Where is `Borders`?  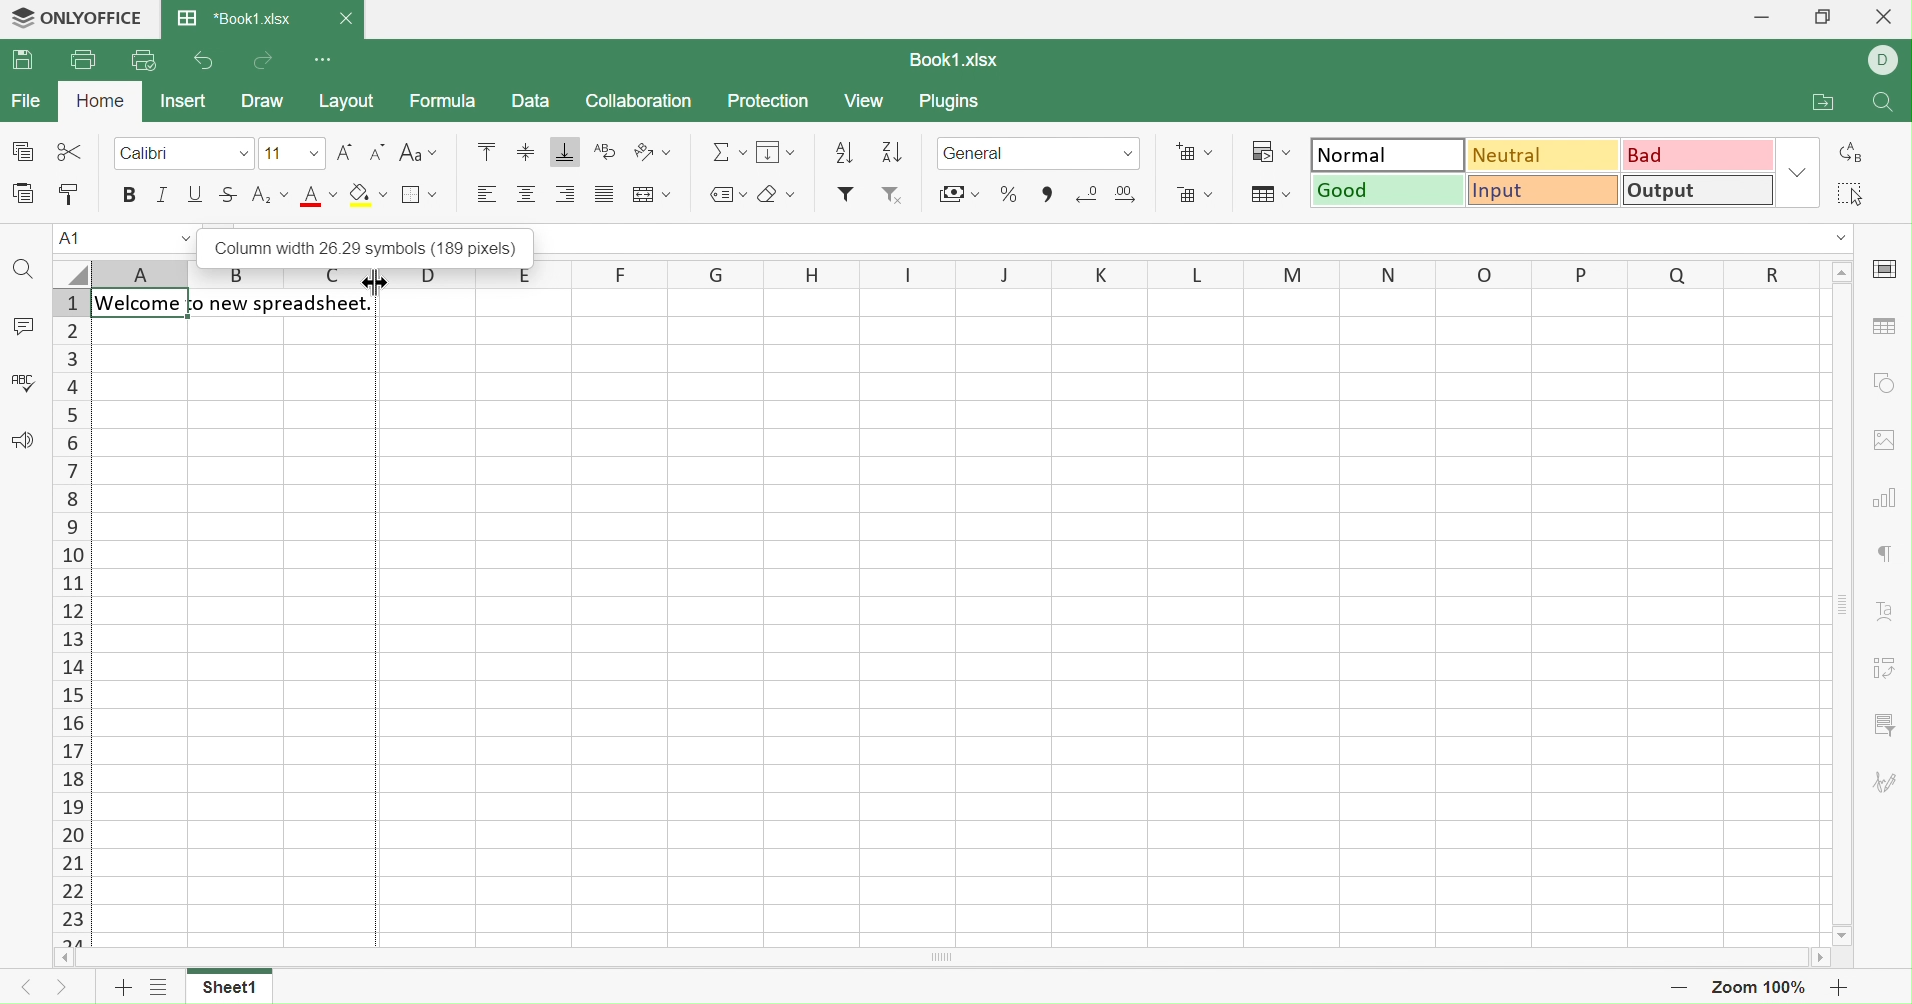 Borders is located at coordinates (416, 194).